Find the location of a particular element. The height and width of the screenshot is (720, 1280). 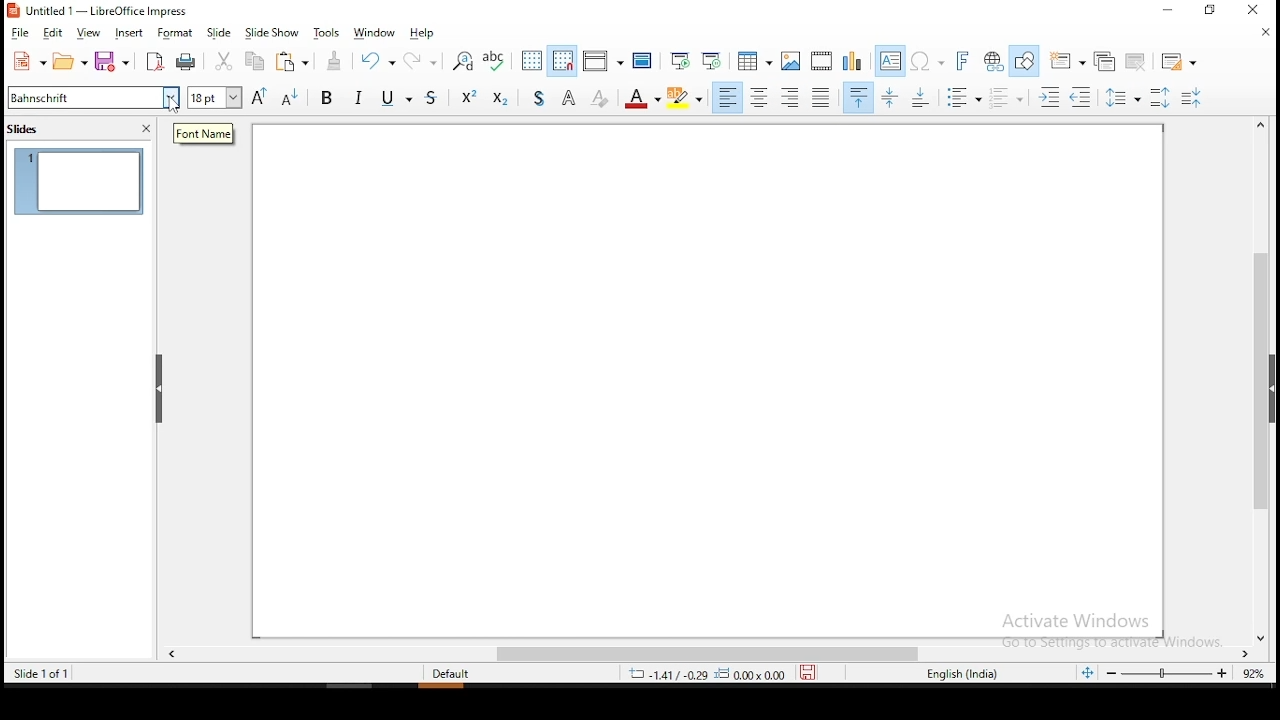

new is located at coordinates (28, 61).